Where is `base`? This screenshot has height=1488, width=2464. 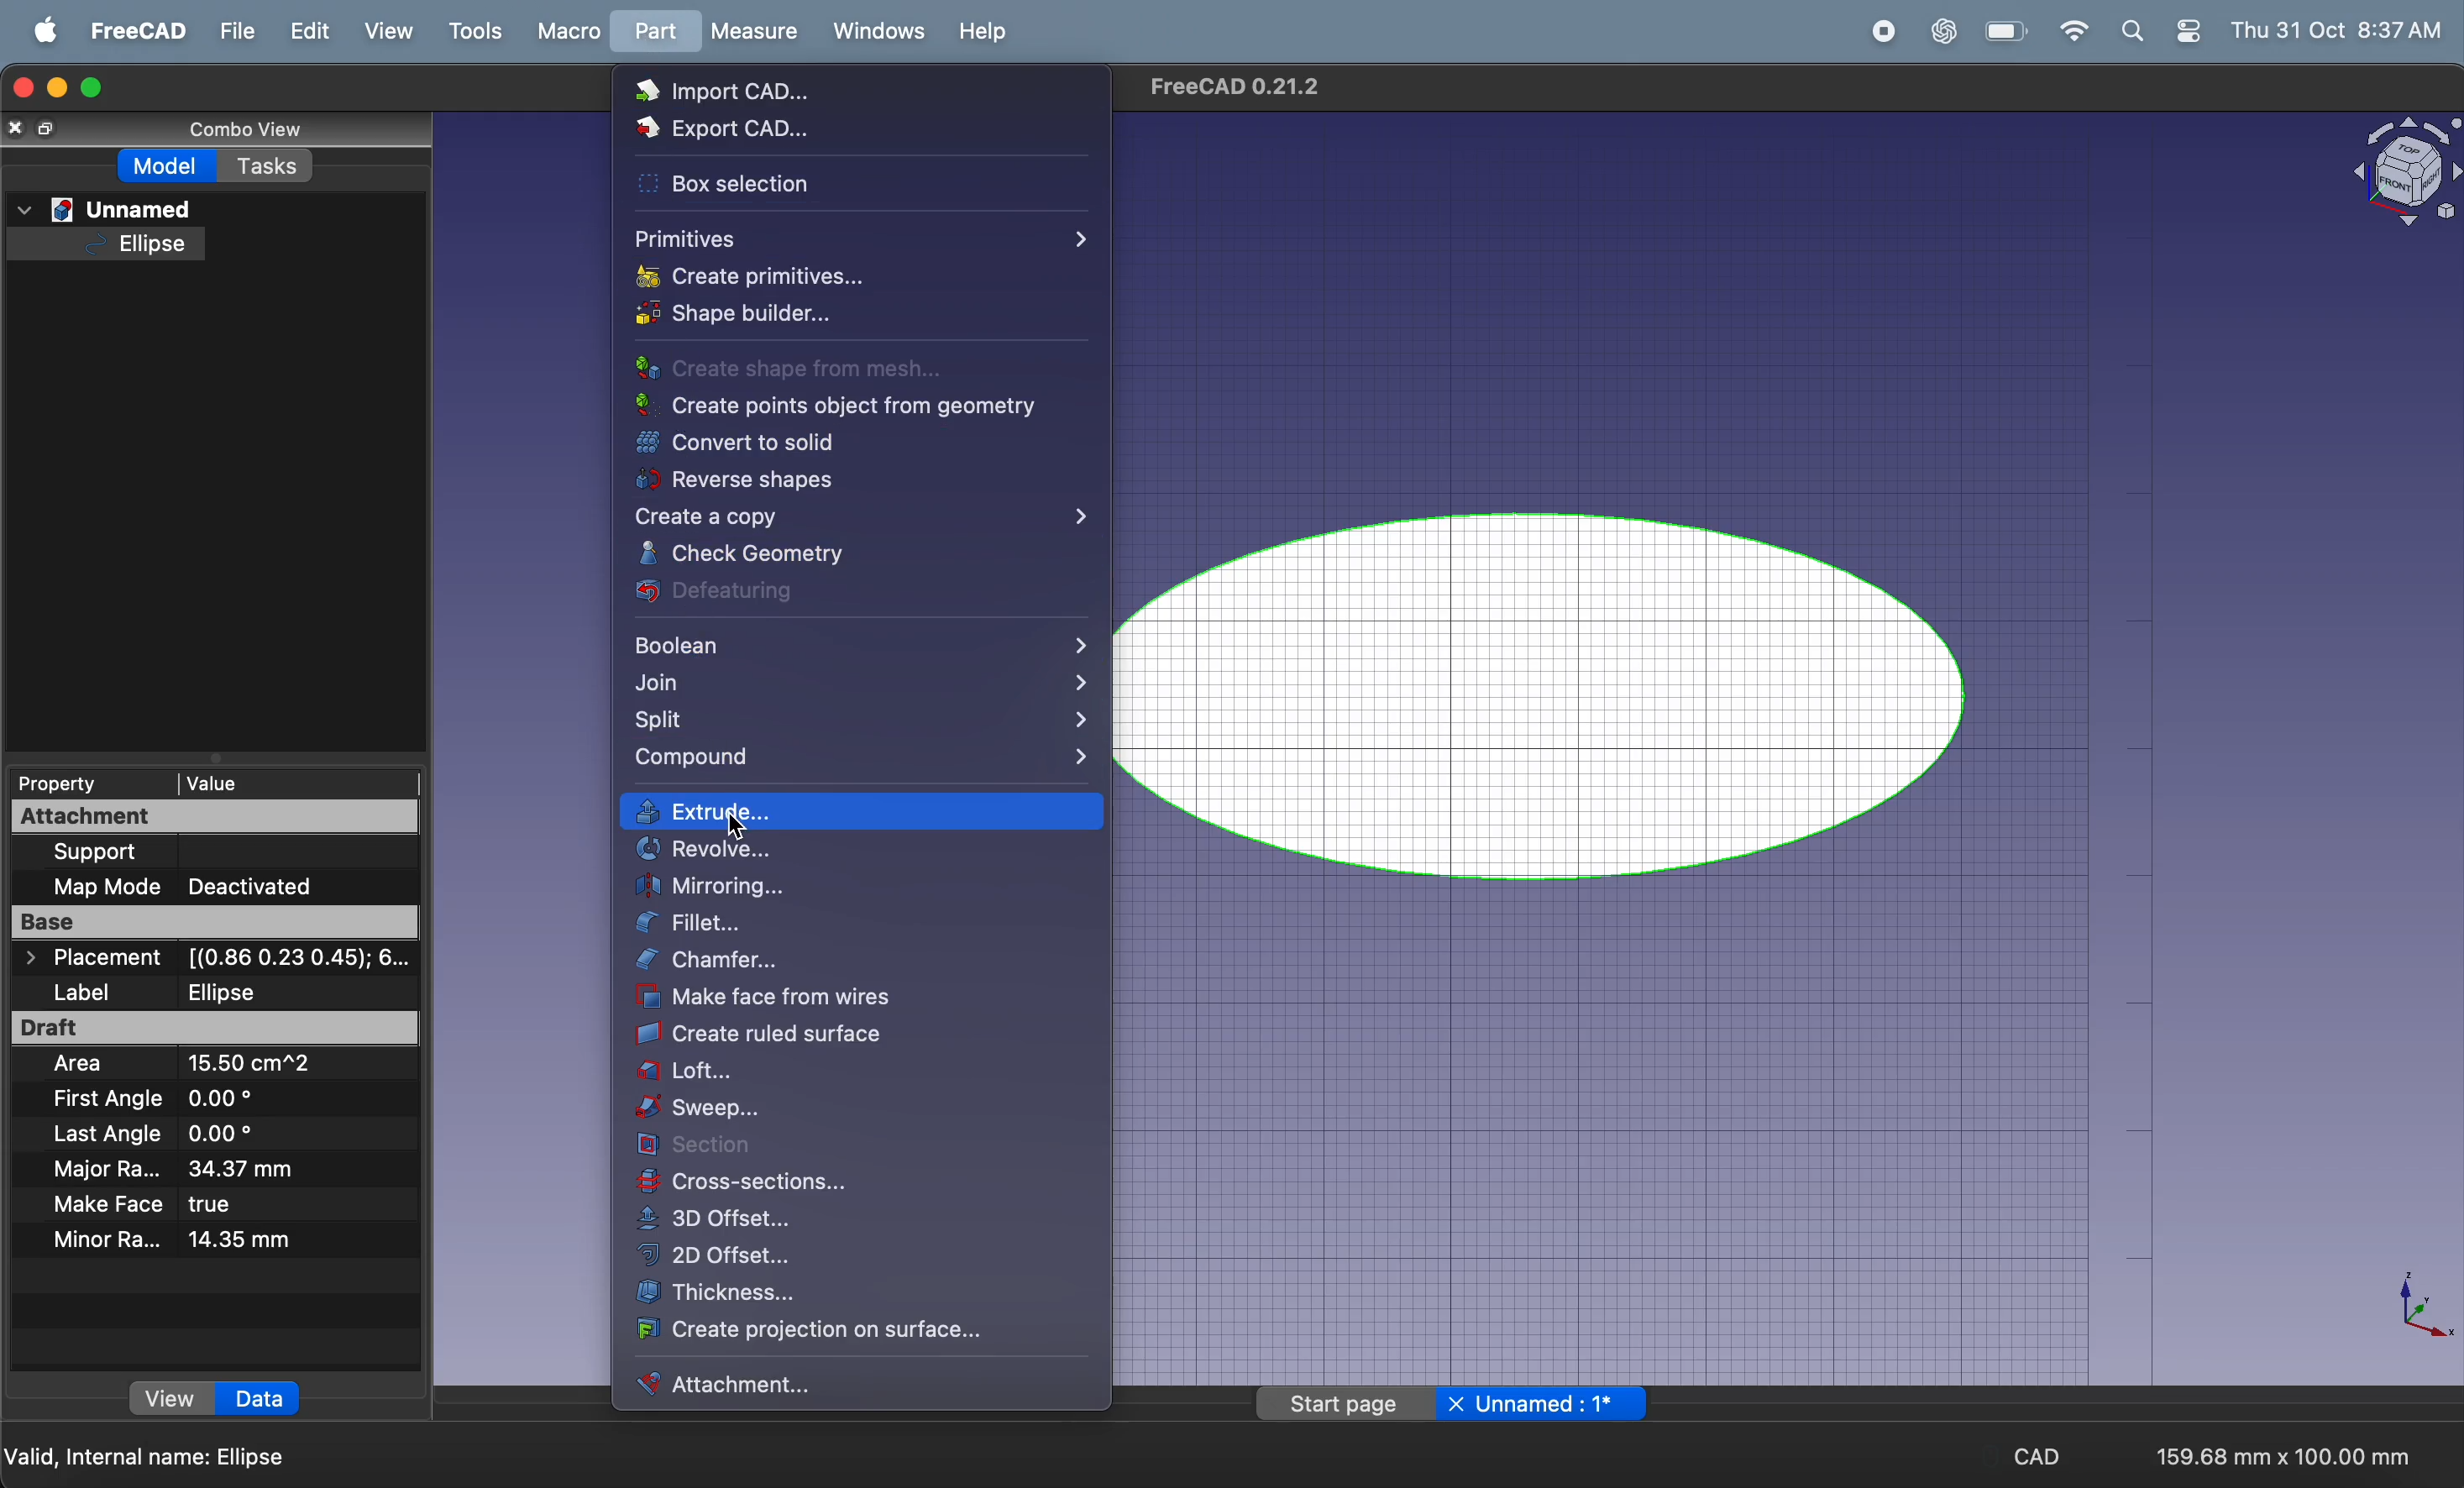 base is located at coordinates (219, 924).